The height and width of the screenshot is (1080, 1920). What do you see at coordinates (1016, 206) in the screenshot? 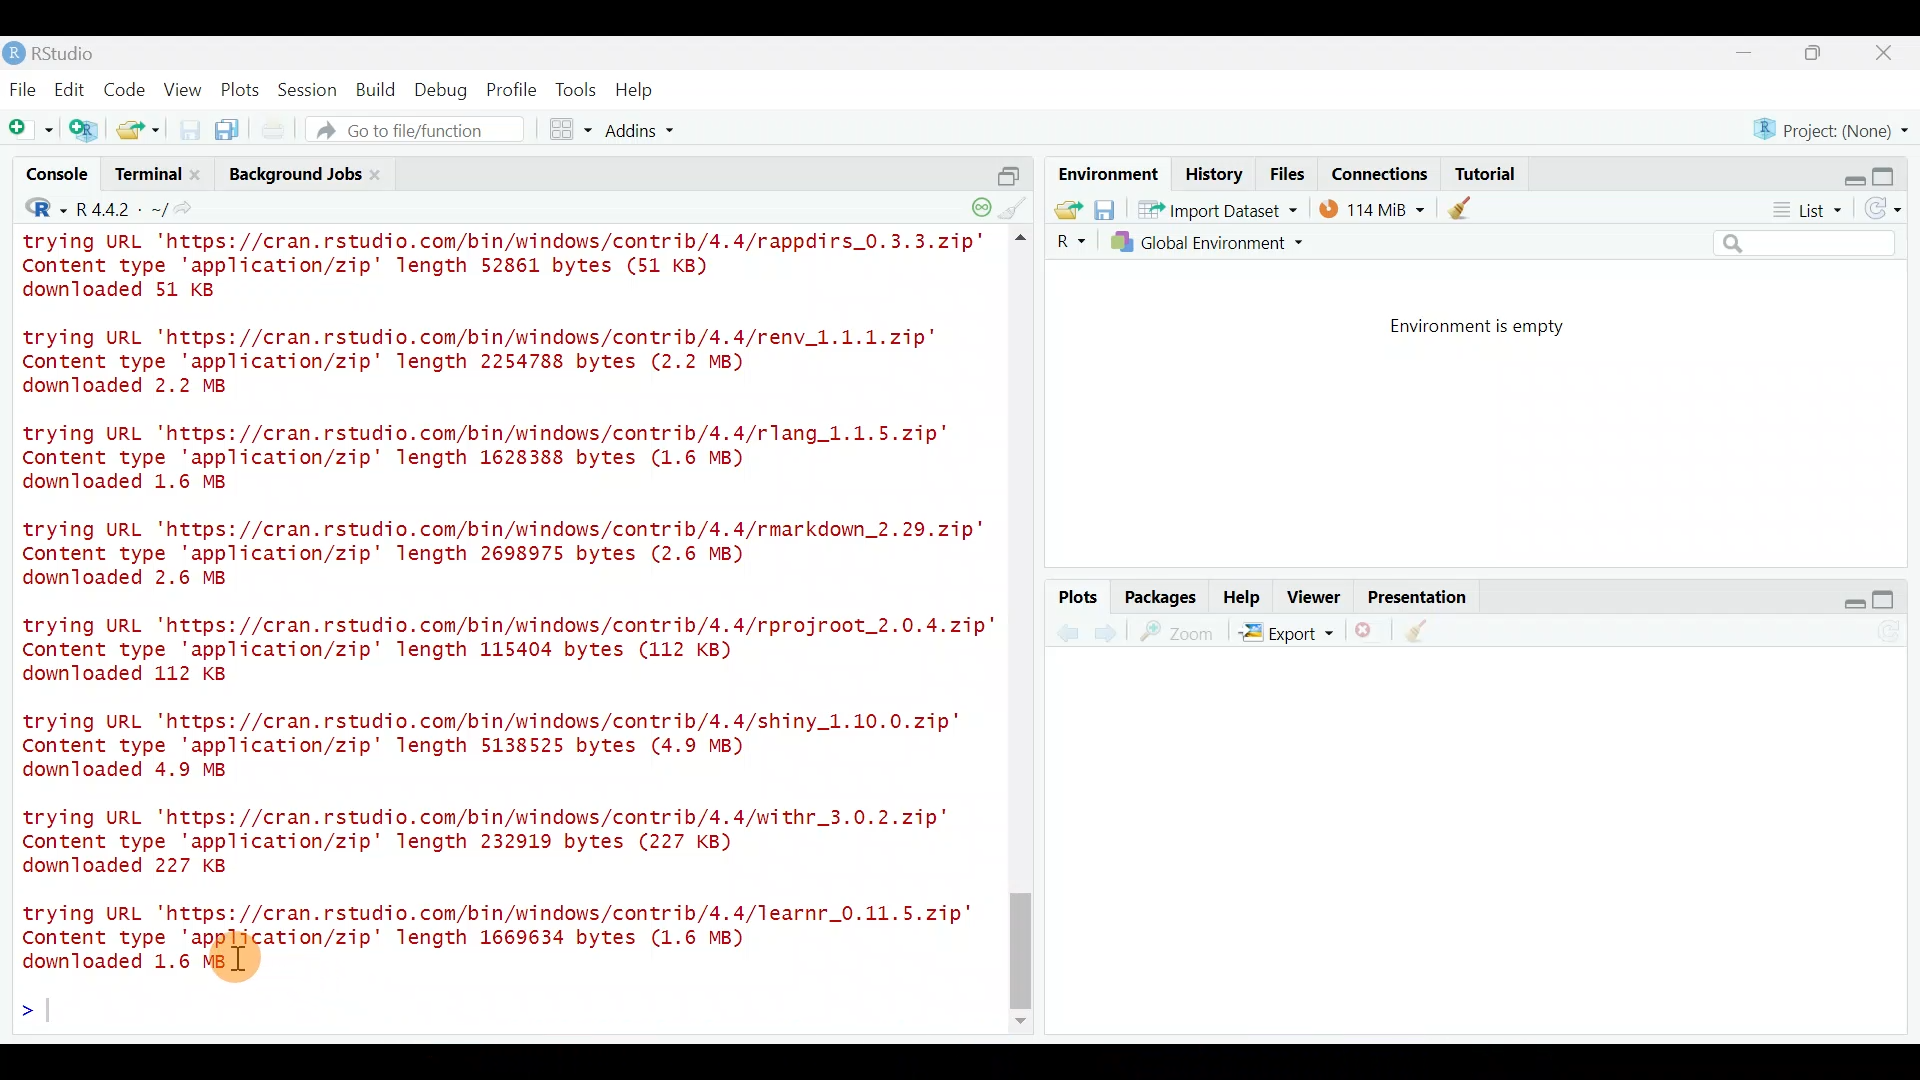
I see `clear console` at bounding box center [1016, 206].